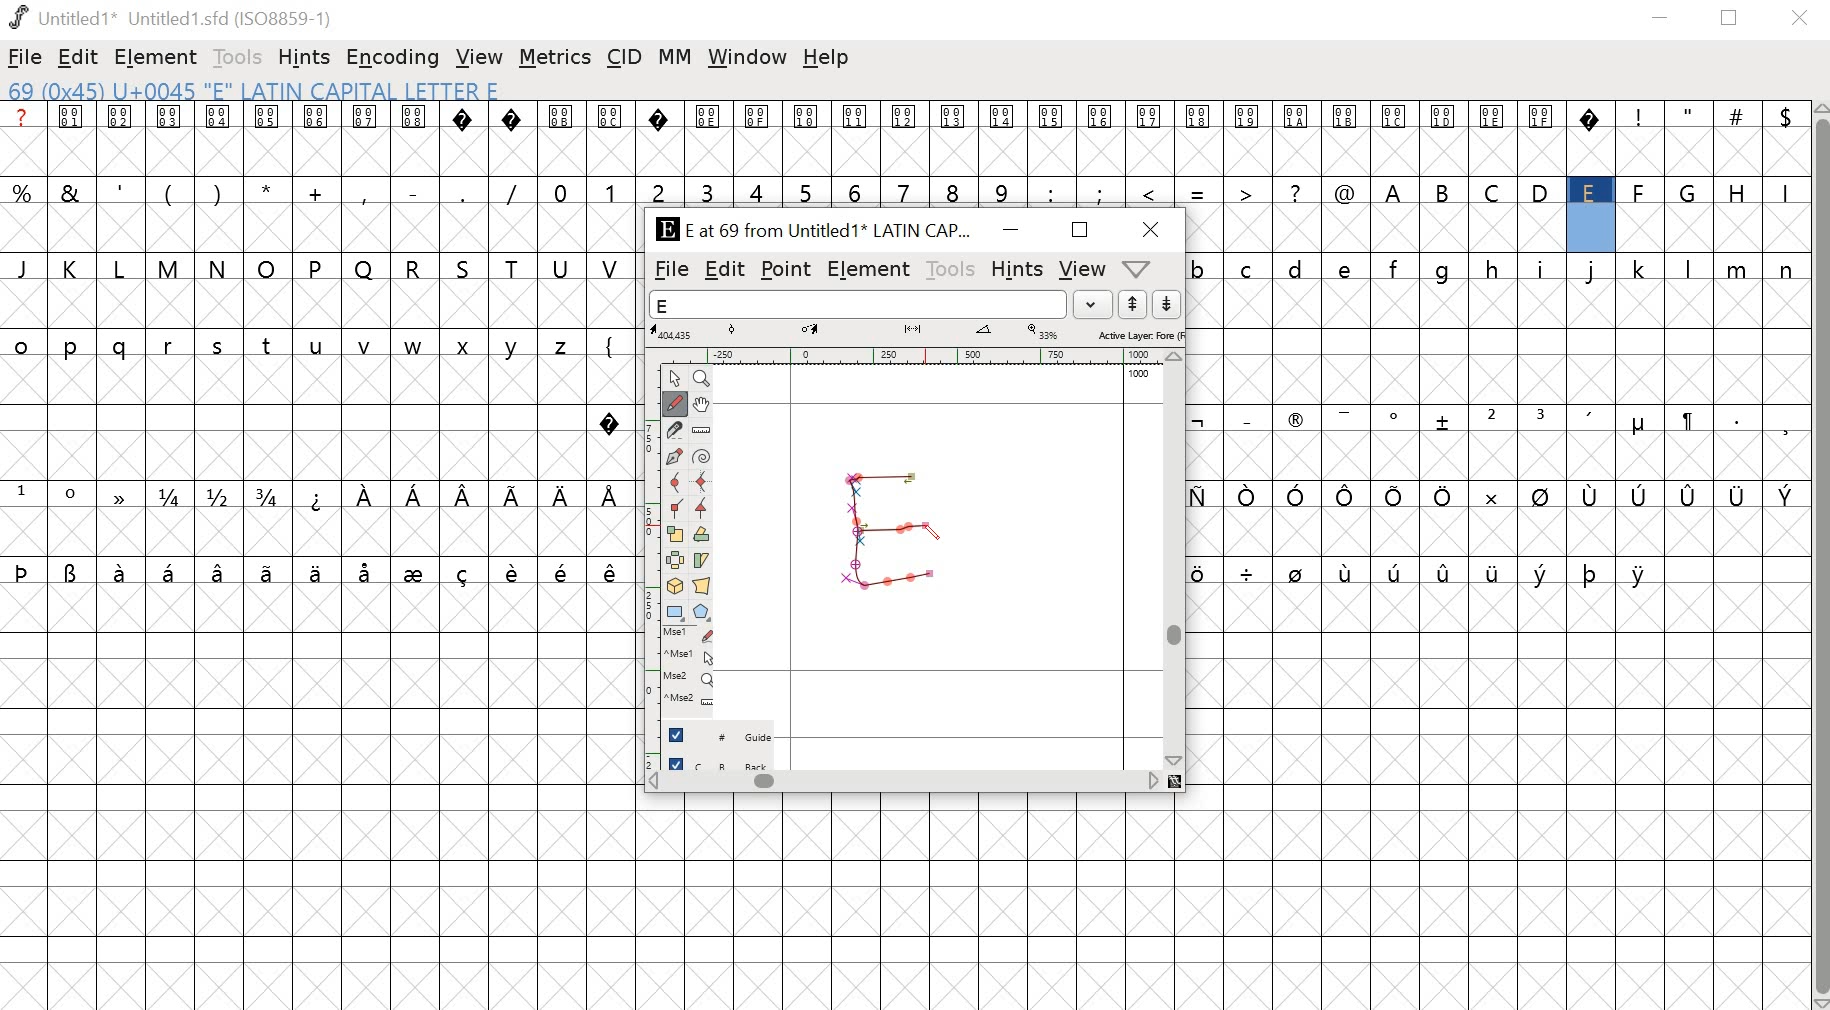  Describe the element at coordinates (719, 765) in the screenshot. I see `back layer` at that location.